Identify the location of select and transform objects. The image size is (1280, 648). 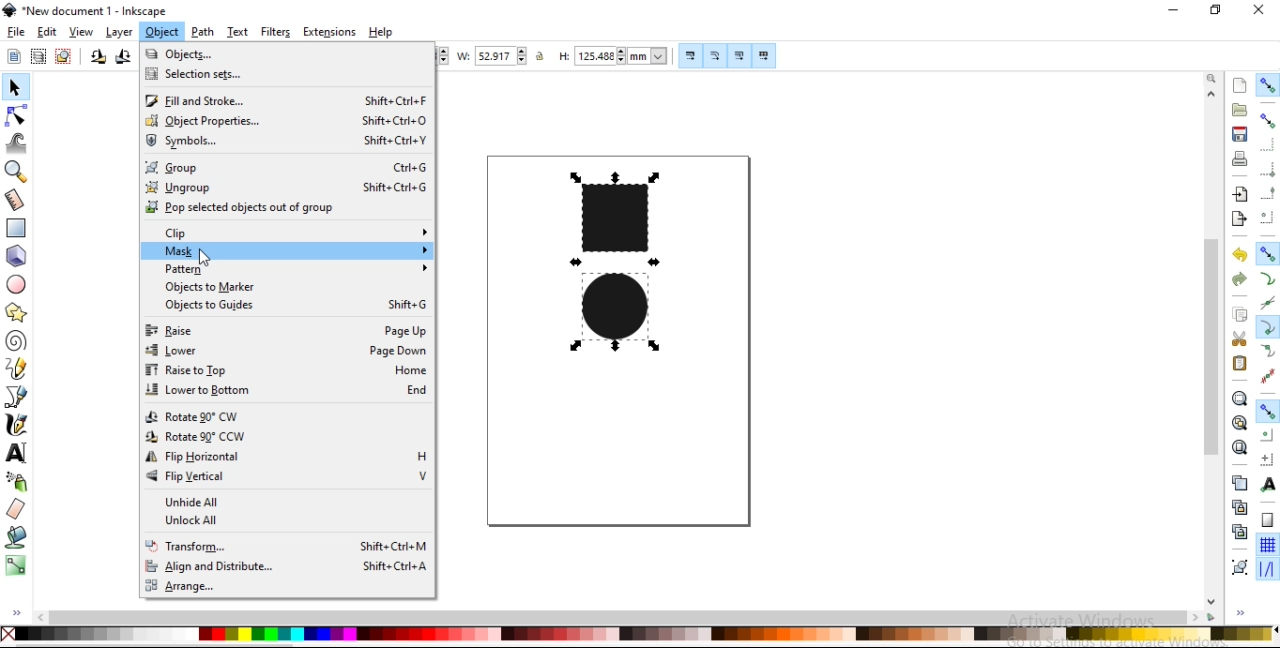
(16, 88).